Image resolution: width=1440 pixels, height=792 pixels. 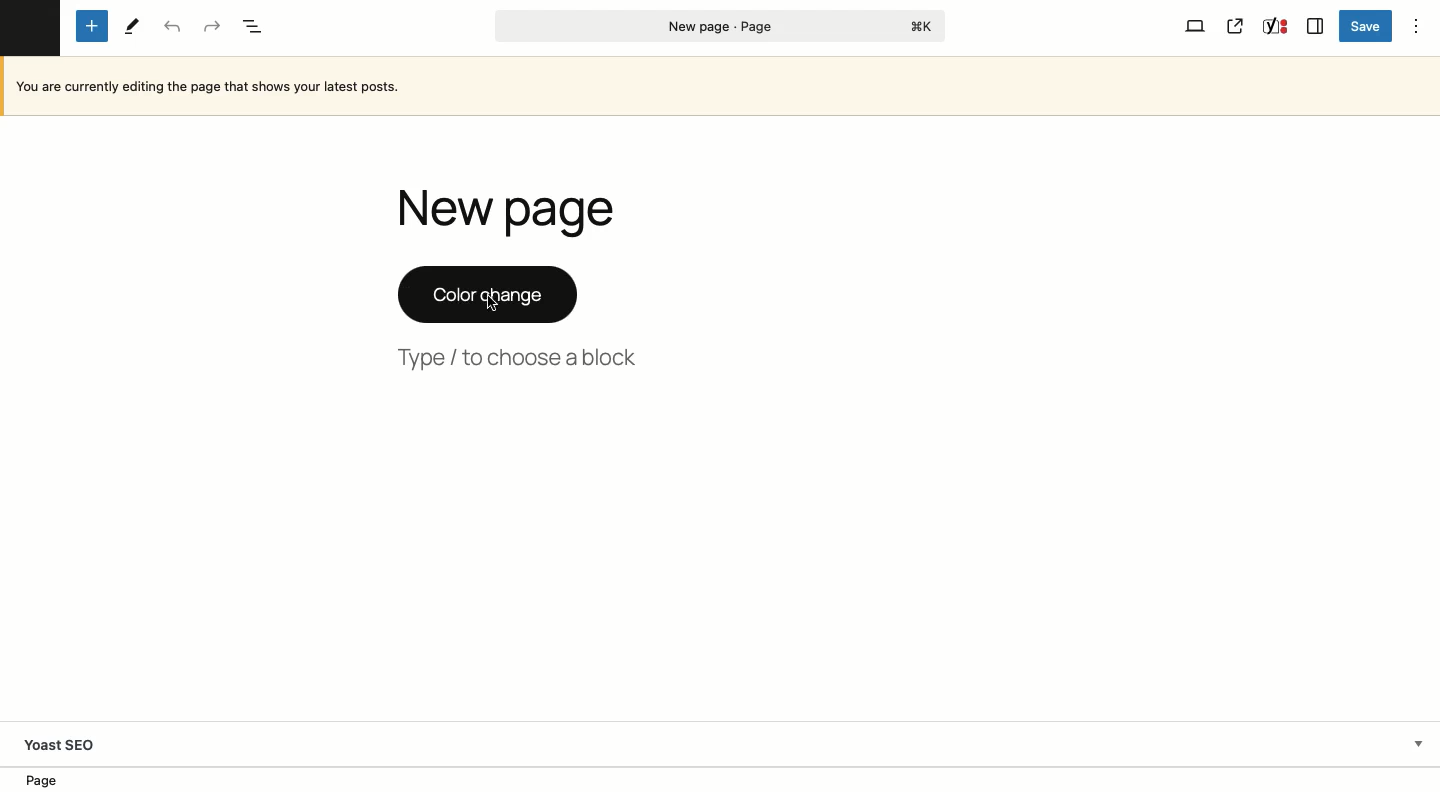 What do you see at coordinates (1415, 26) in the screenshot?
I see `Options` at bounding box center [1415, 26].